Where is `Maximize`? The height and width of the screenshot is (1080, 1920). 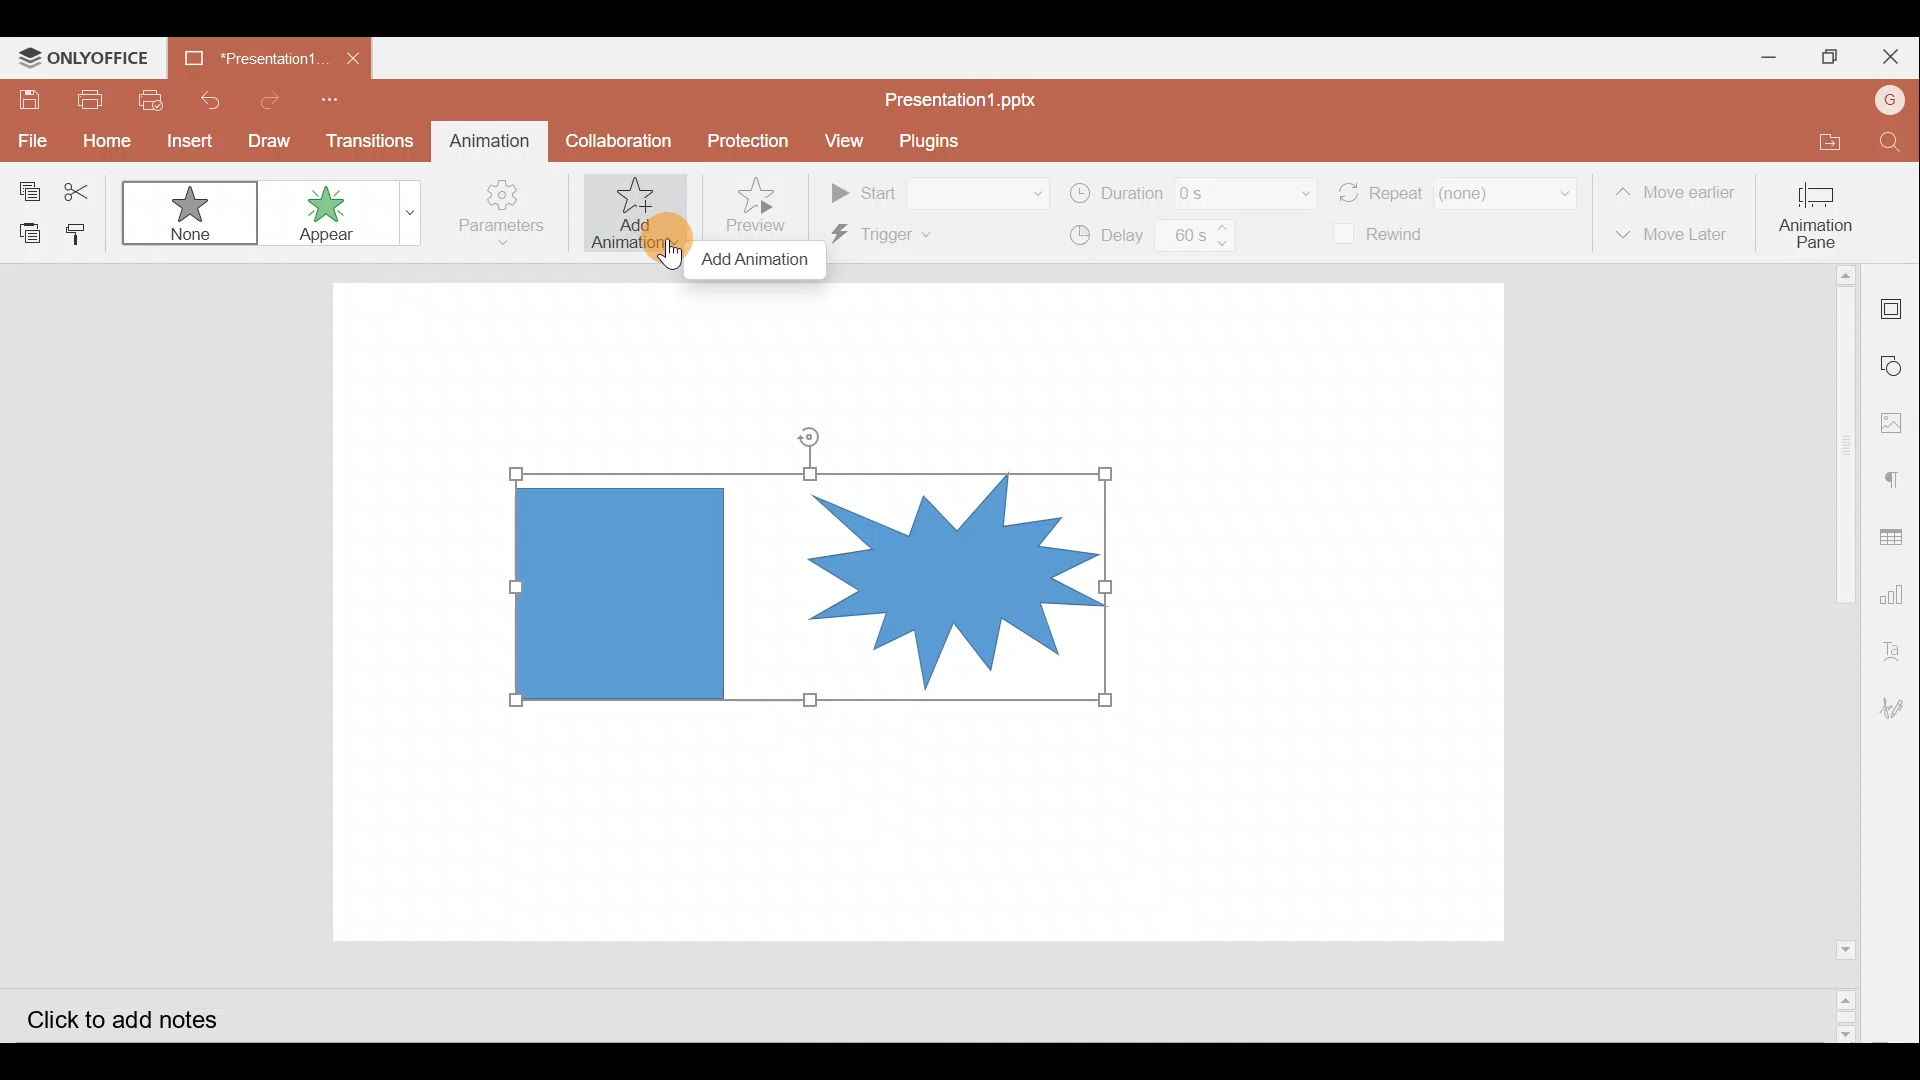 Maximize is located at coordinates (1826, 59).